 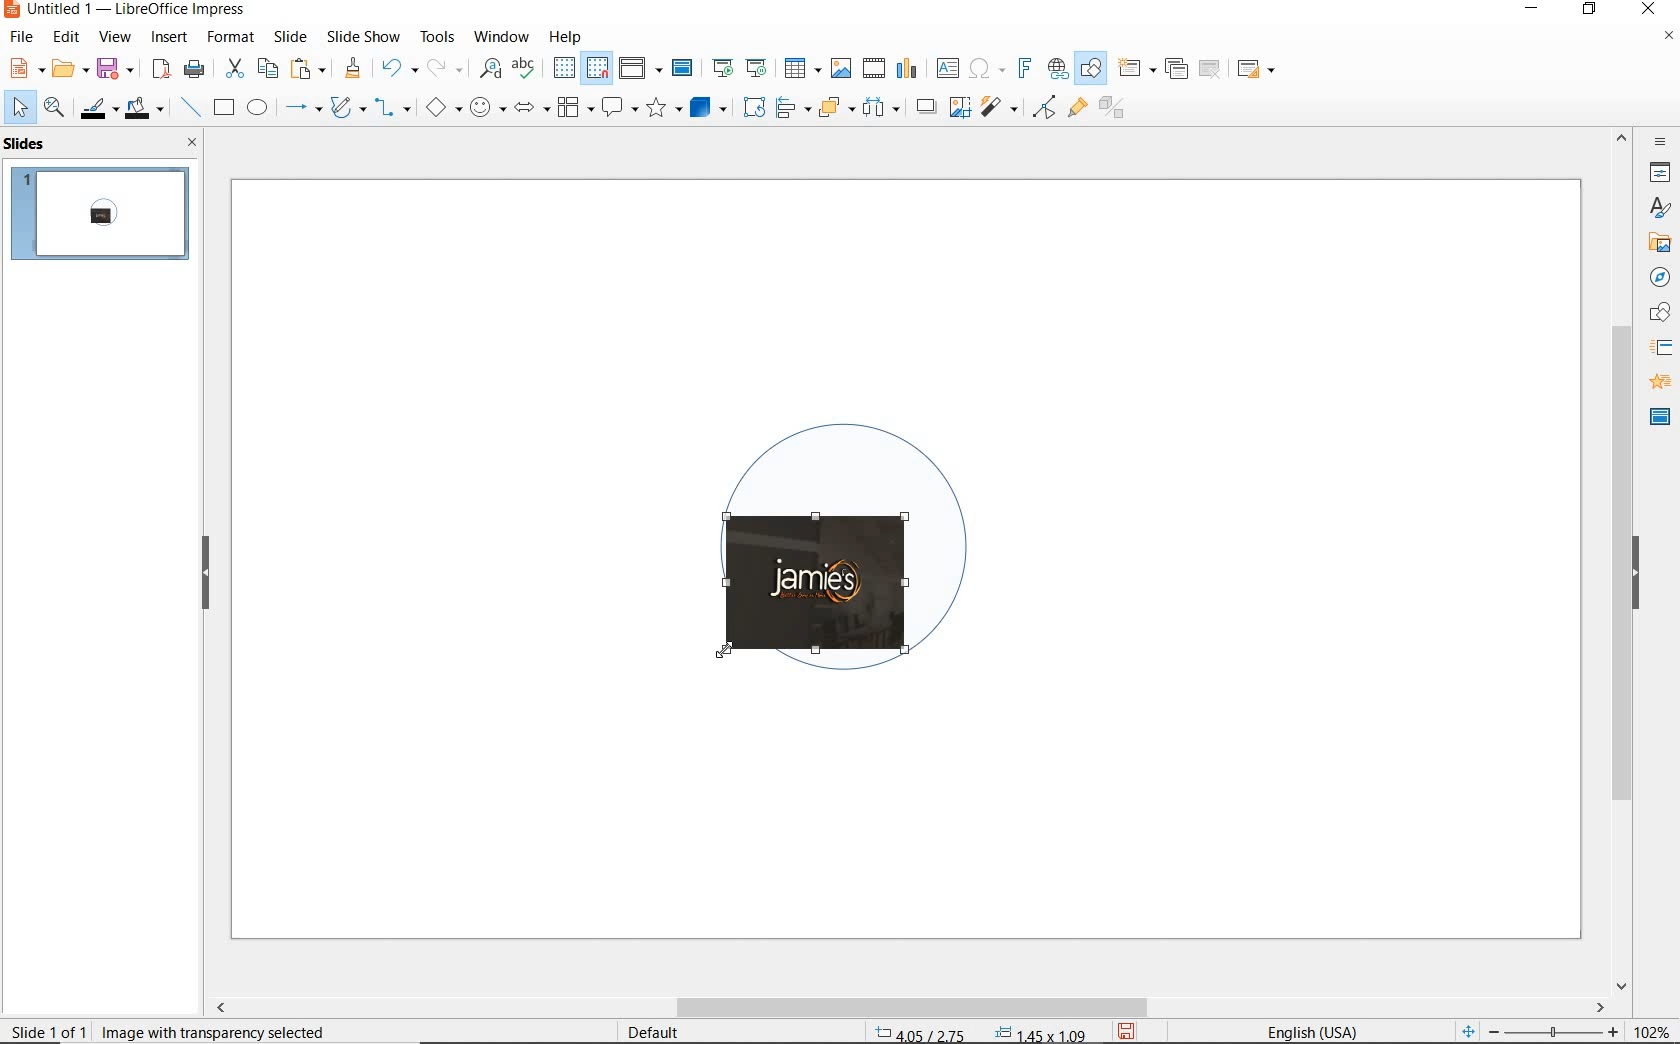 What do you see at coordinates (232, 69) in the screenshot?
I see `cut` at bounding box center [232, 69].